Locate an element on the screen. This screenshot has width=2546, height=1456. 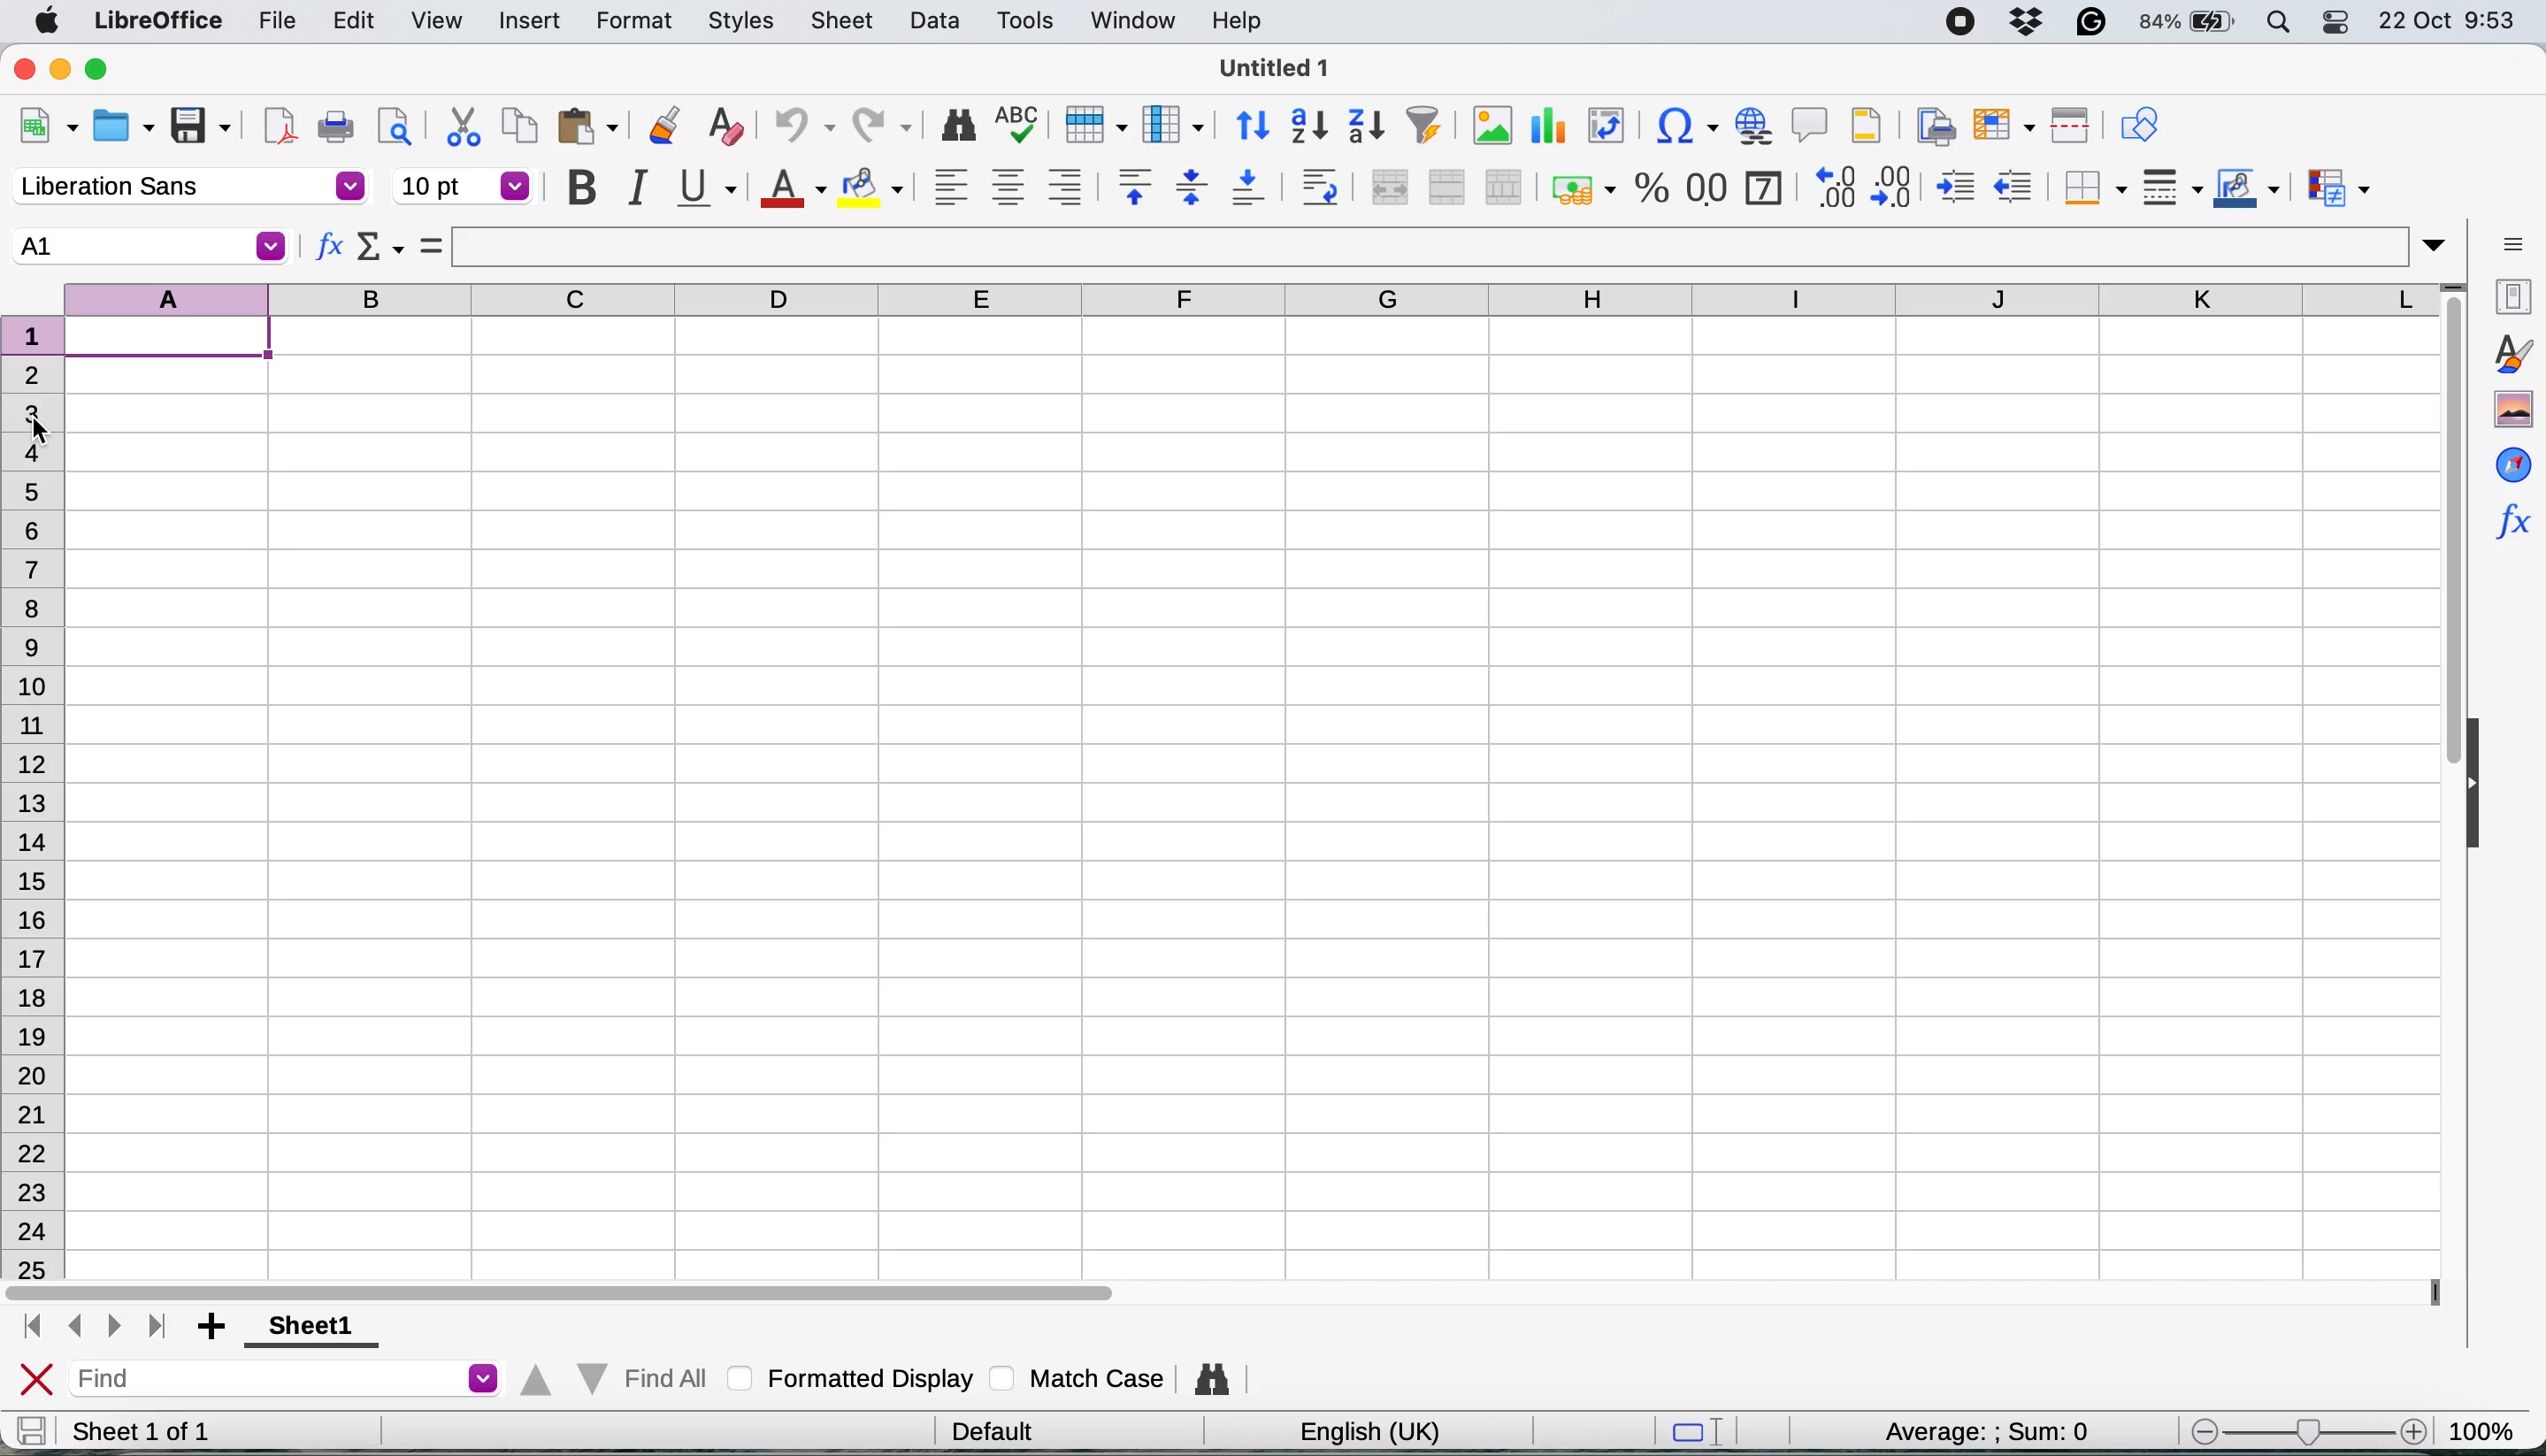
find is located at coordinates (290, 1381).